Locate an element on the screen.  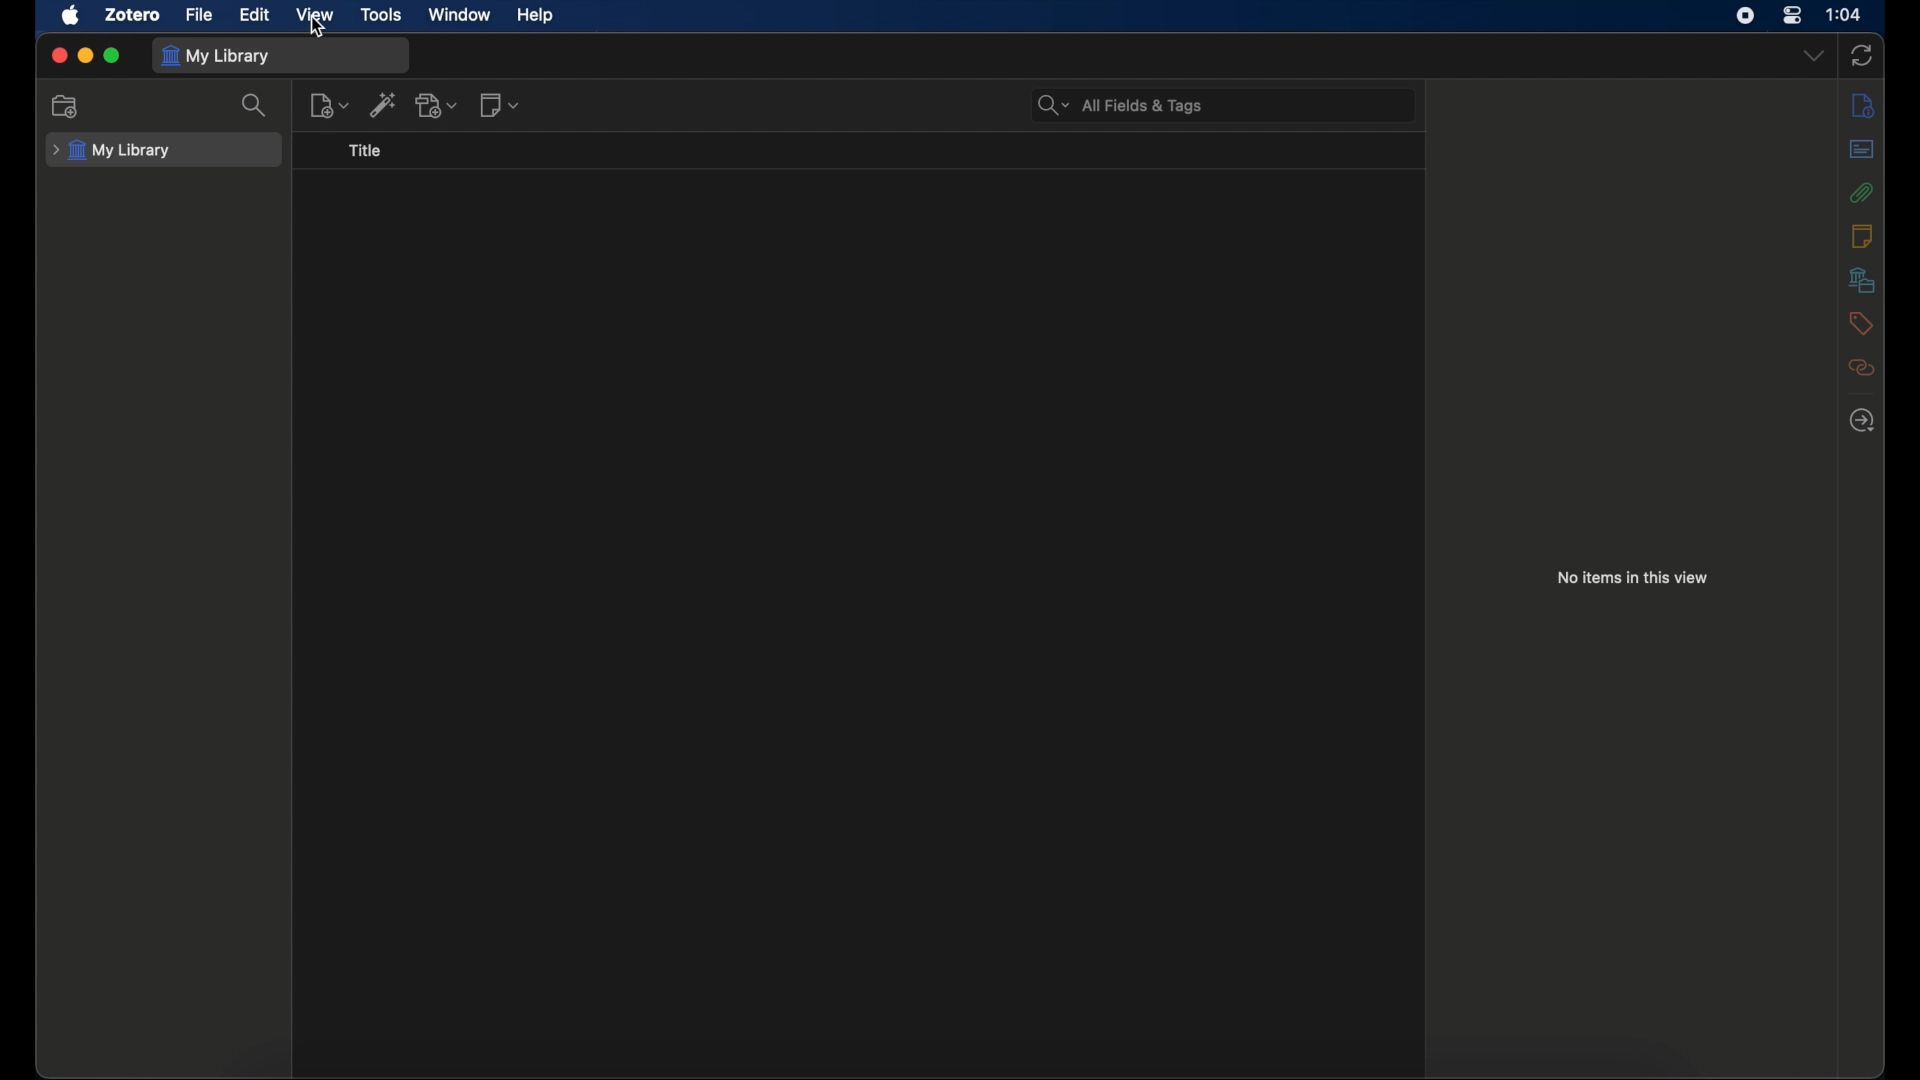
attachments is located at coordinates (1862, 192).